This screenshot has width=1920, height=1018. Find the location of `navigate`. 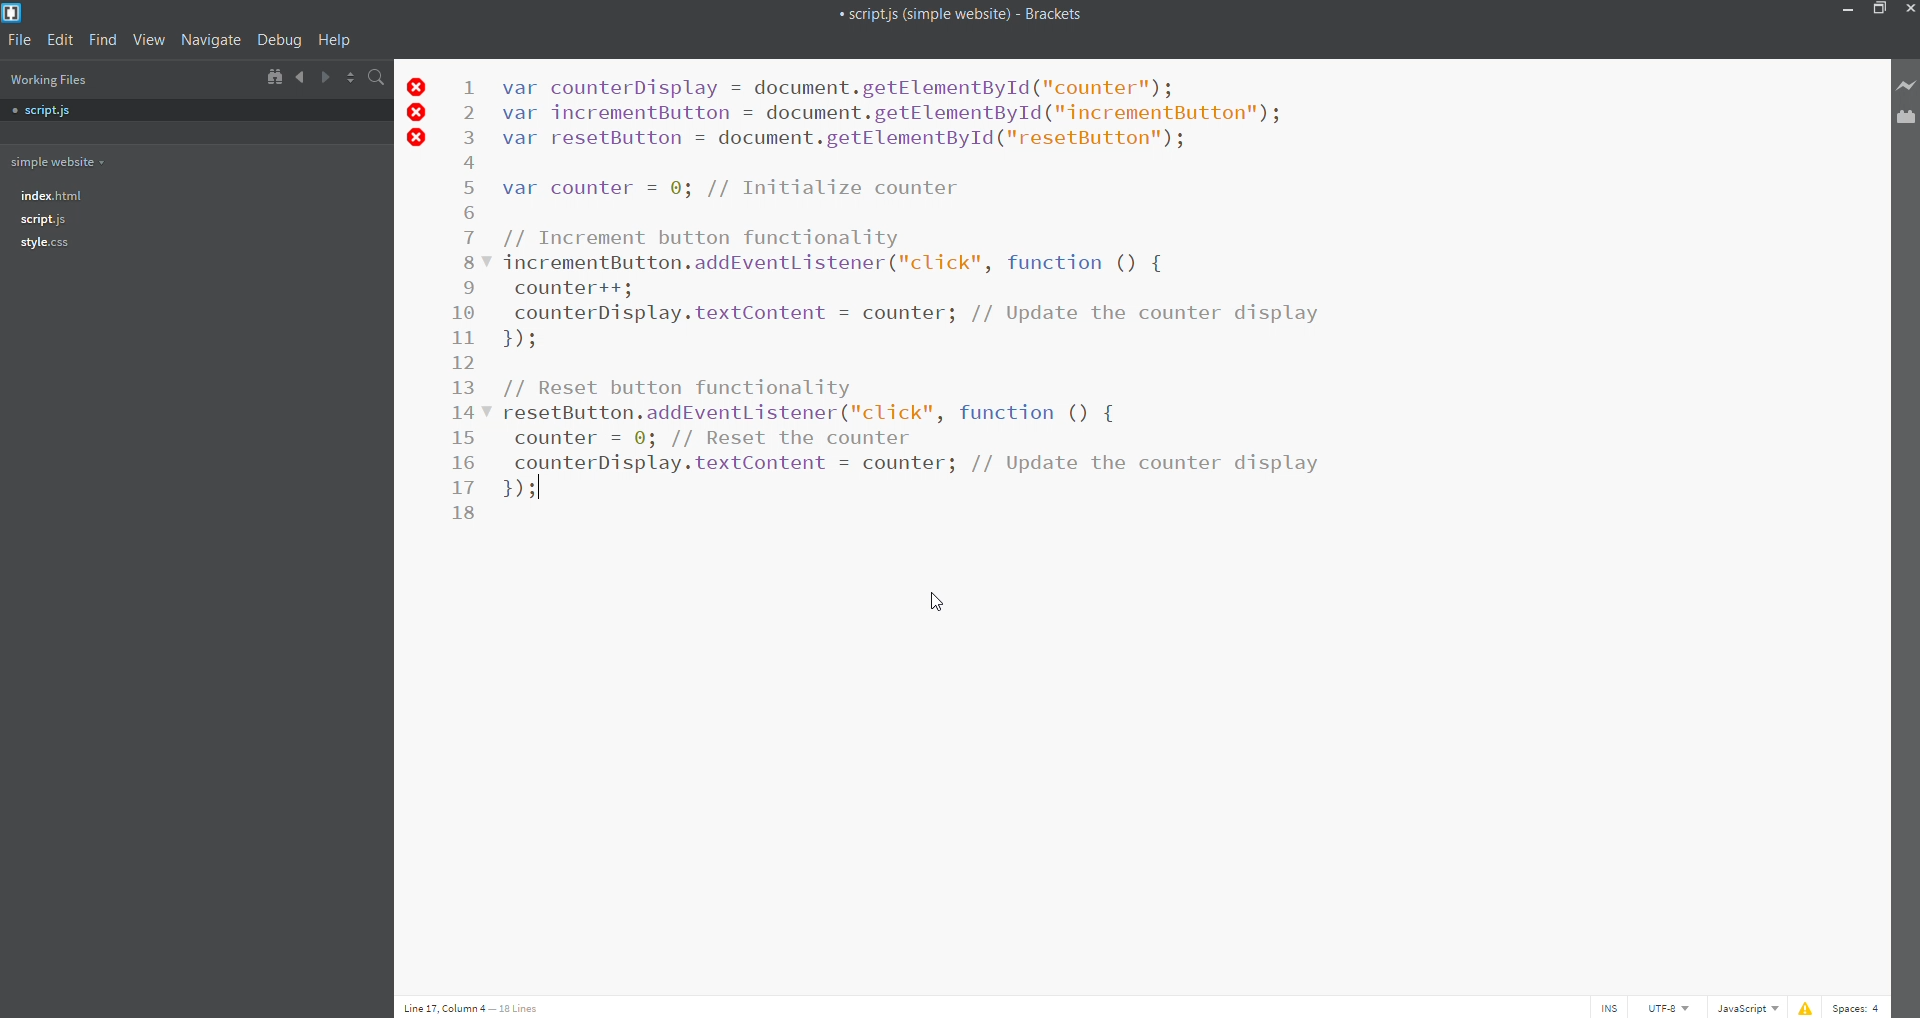

navigate is located at coordinates (209, 42).